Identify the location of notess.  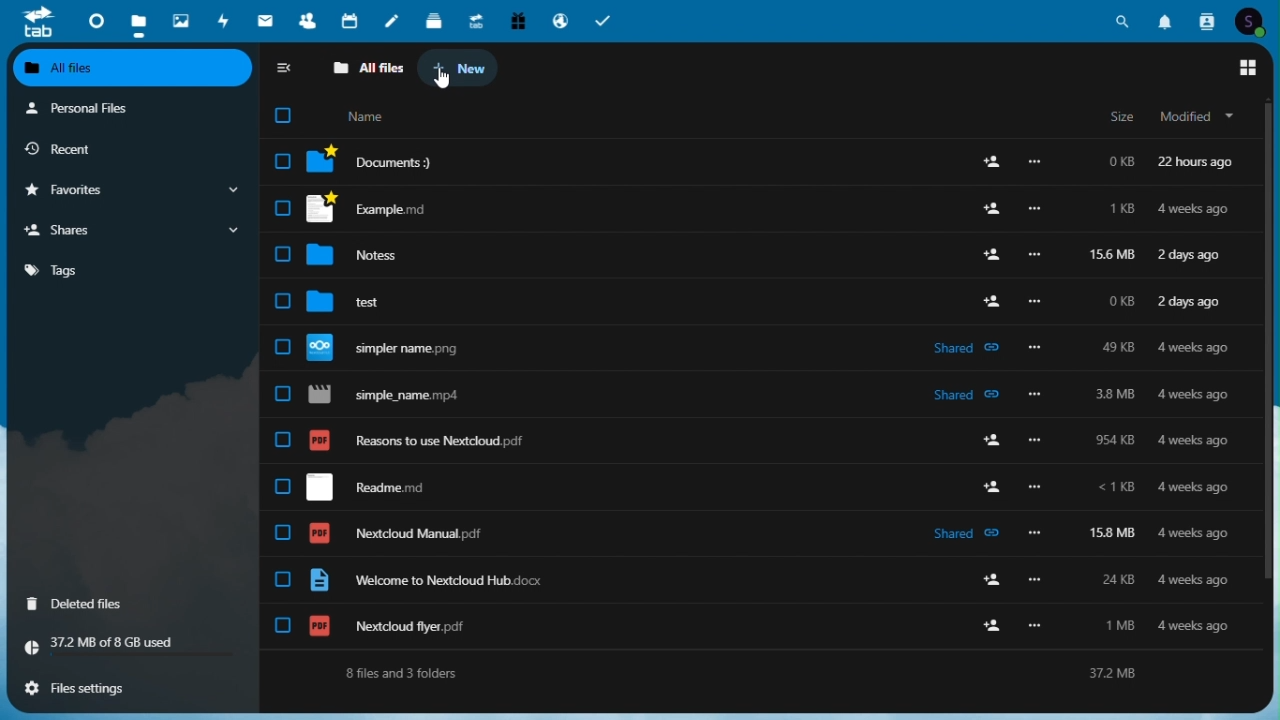
(365, 256).